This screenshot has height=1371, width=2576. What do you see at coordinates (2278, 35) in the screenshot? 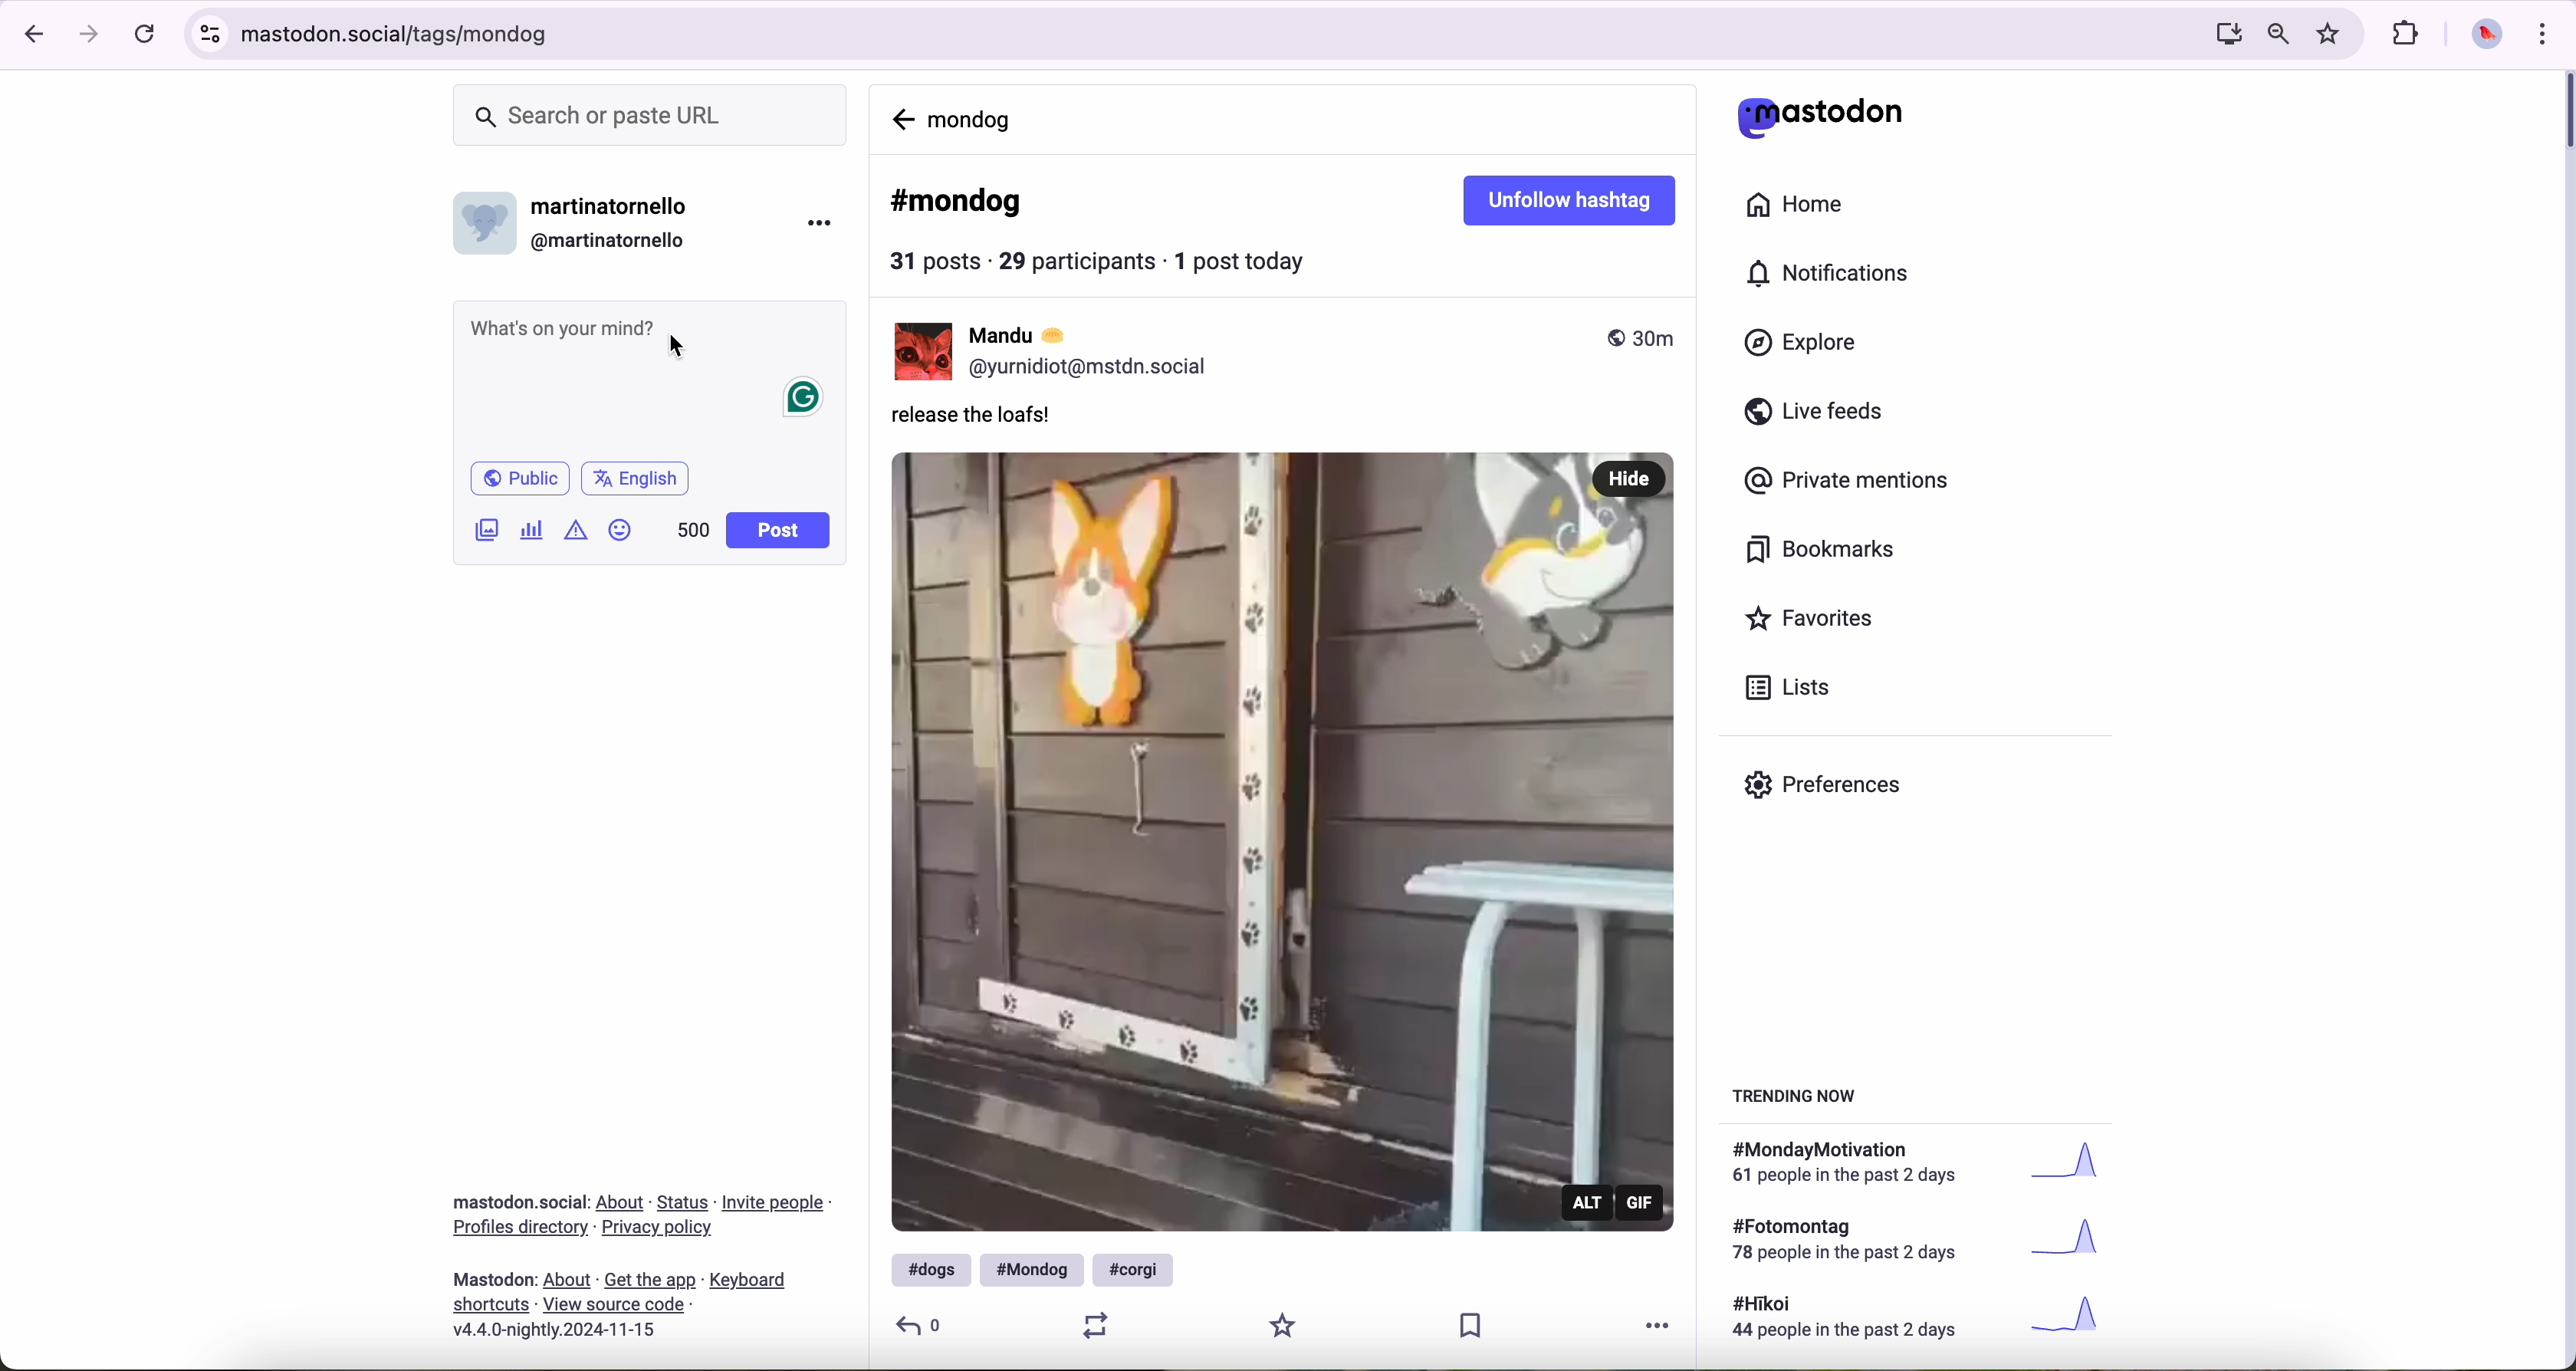
I see `zoom` at bounding box center [2278, 35].